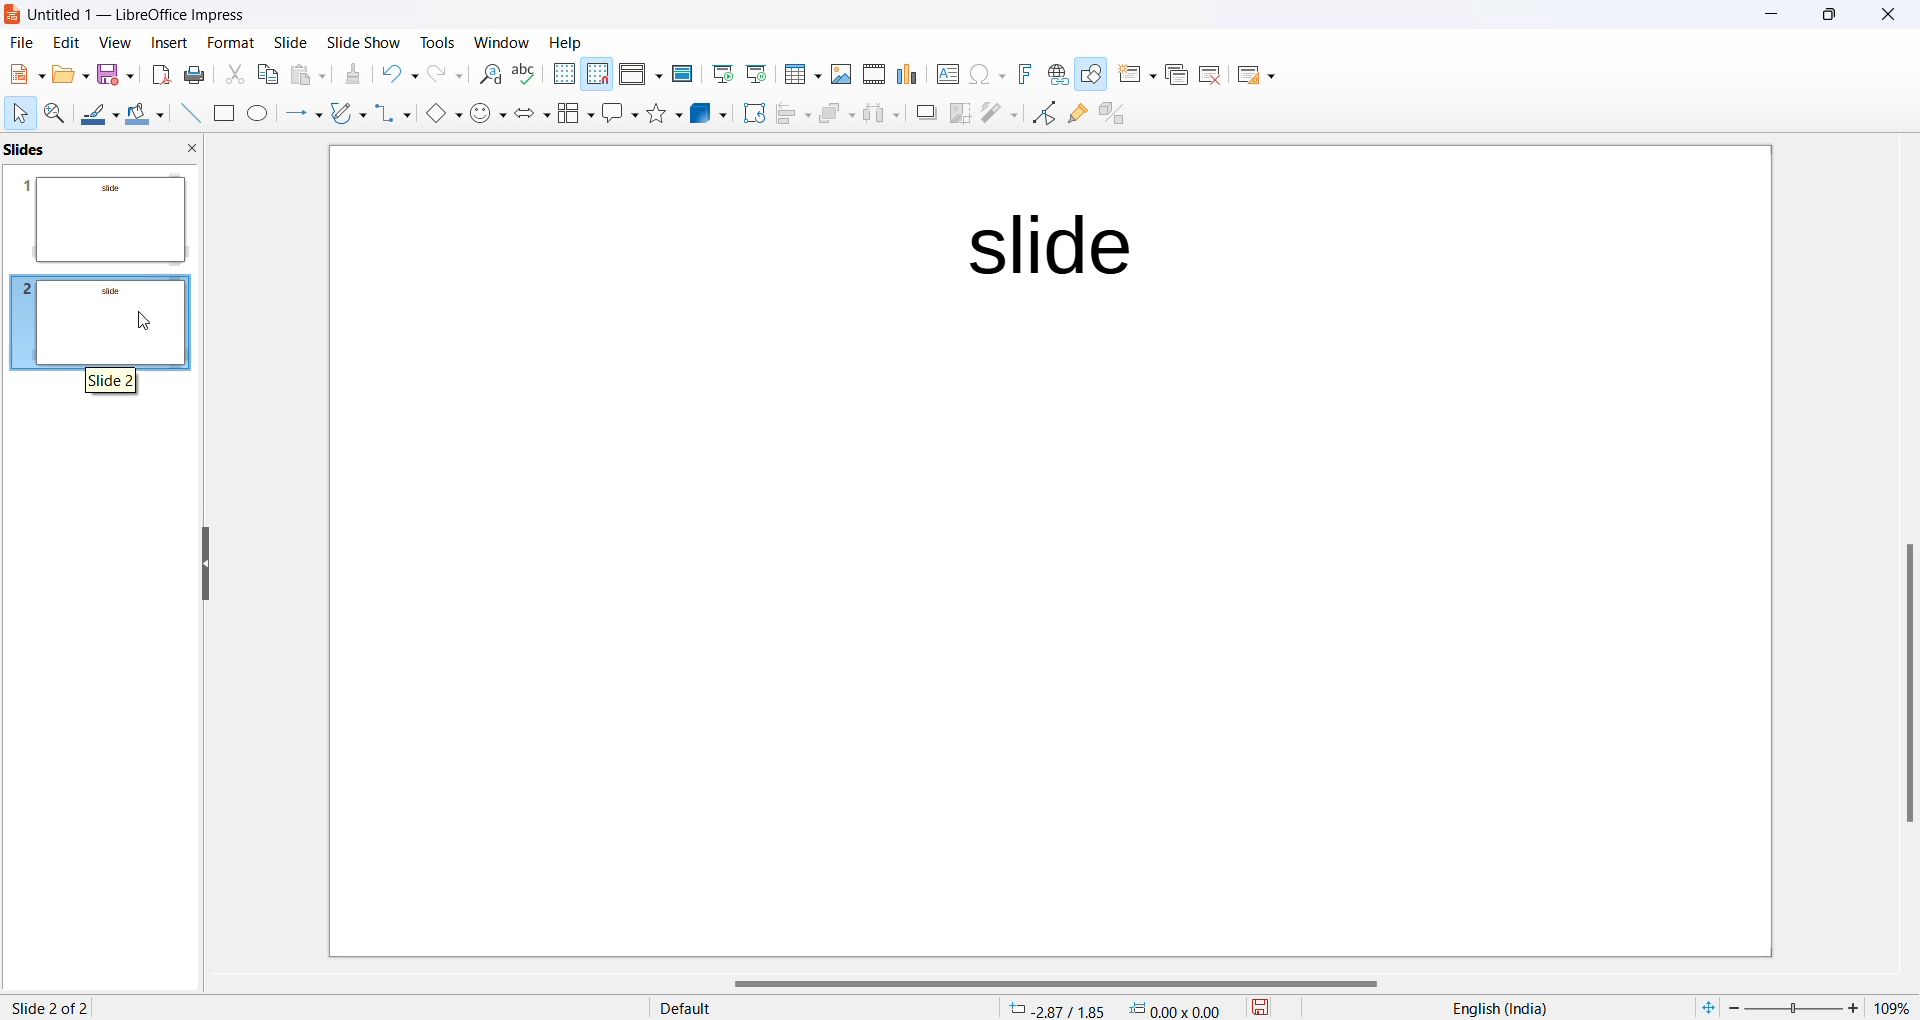 The width and height of the screenshot is (1920, 1020). I want to click on hide left sidebar, so click(207, 562).